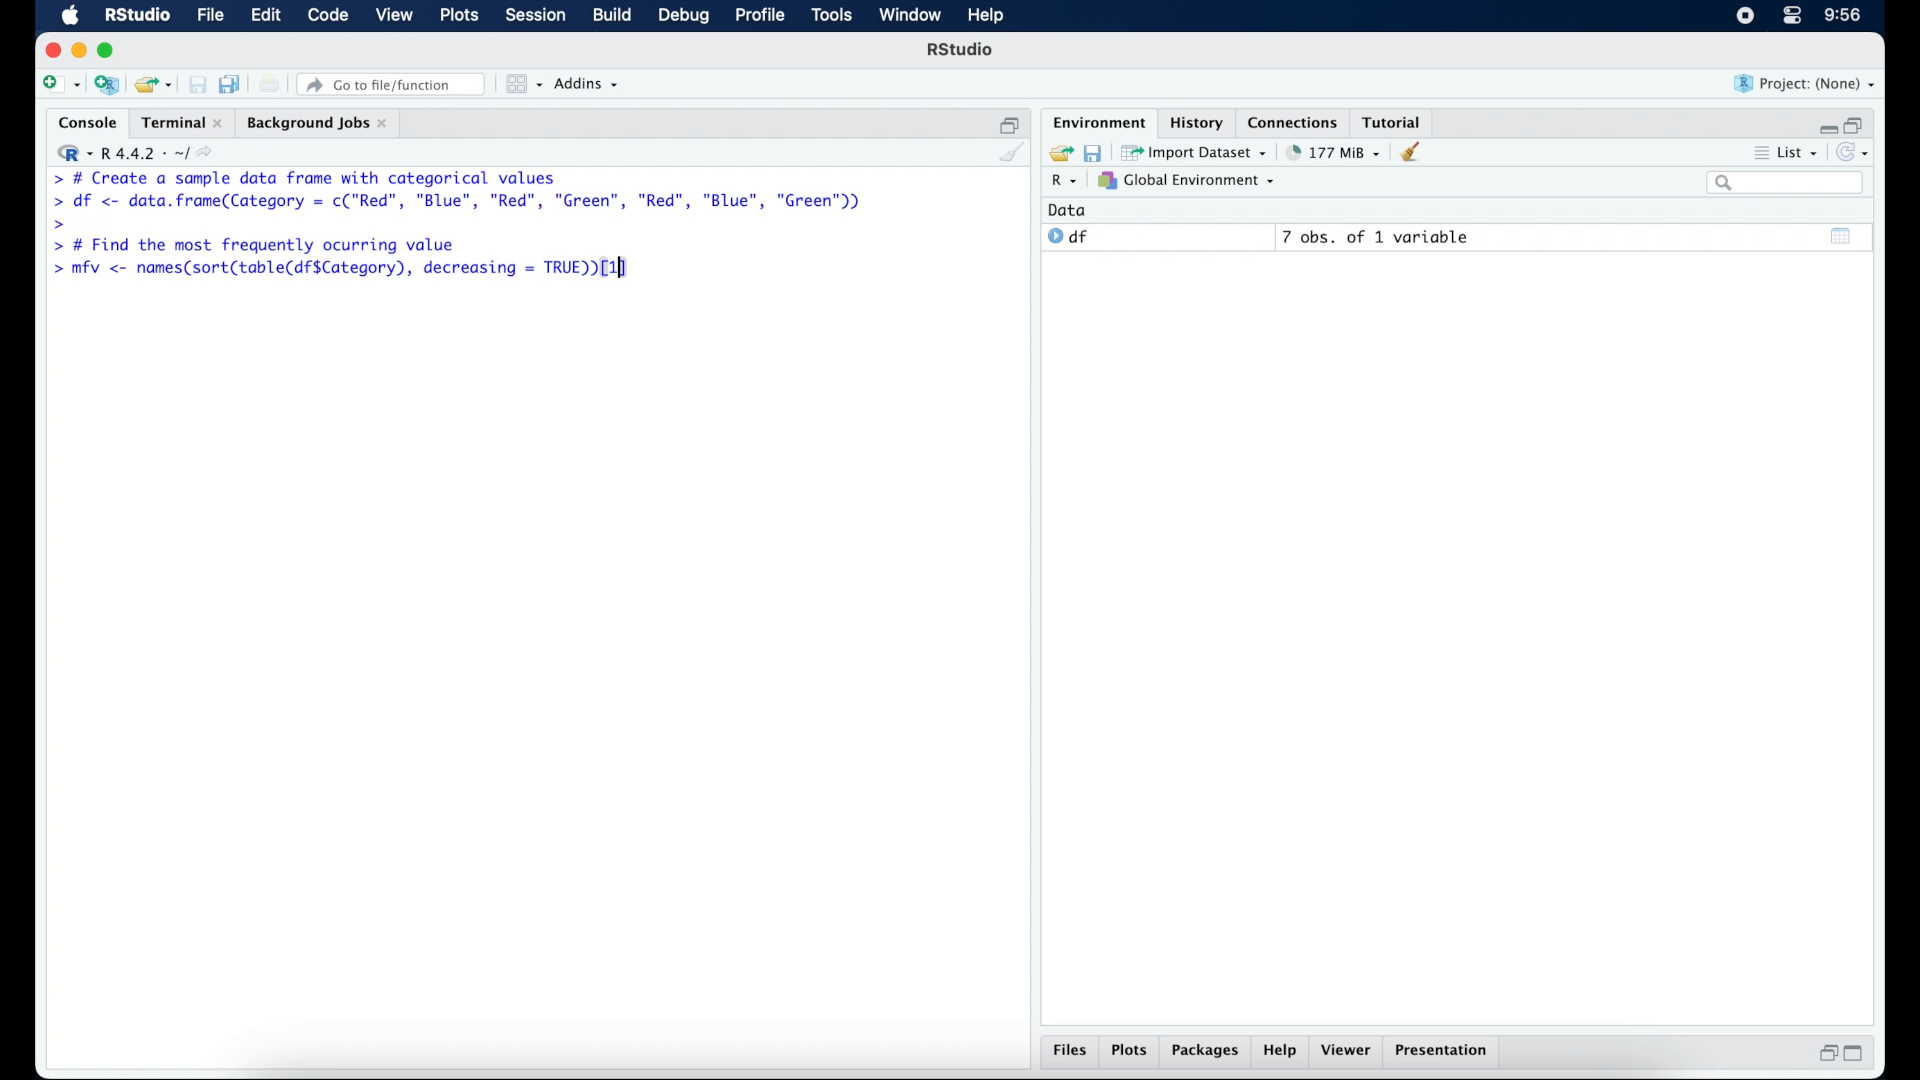  What do you see at coordinates (59, 83) in the screenshot?
I see `new file` at bounding box center [59, 83].